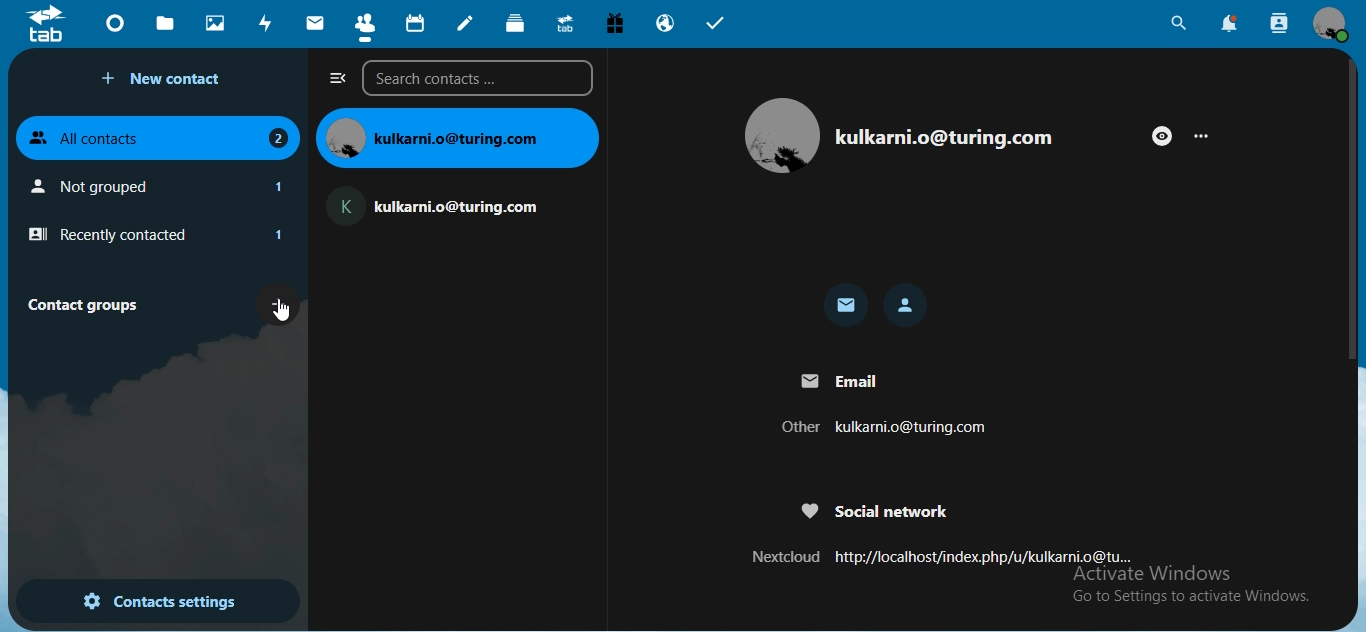 Image resolution: width=1366 pixels, height=632 pixels. What do you see at coordinates (365, 23) in the screenshot?
I see `contacts` at bounding box center [365, 23].